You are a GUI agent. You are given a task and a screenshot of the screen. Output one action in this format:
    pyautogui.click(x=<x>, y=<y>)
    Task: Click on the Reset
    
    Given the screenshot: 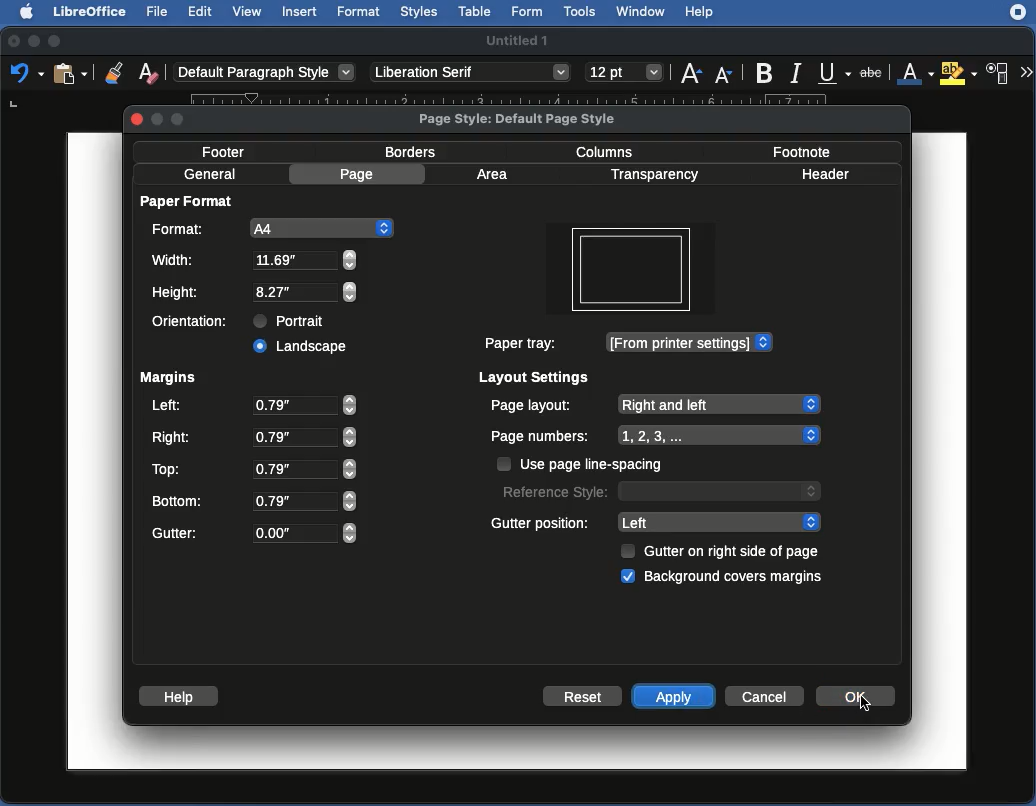 What is the action you would take?
    pyautogui.click(x=585, y=696)
    